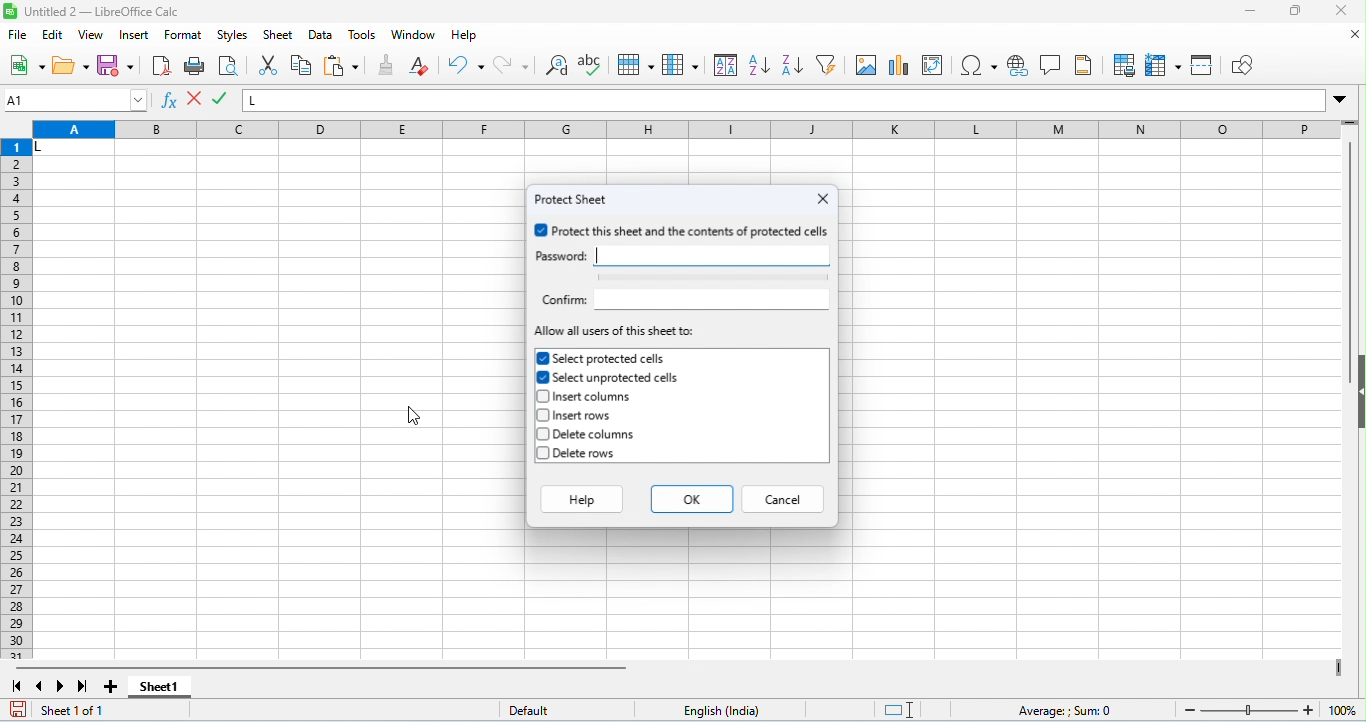  Describe the element at coordinates (692, 498) in the screenshot. I see `ok` at that location.